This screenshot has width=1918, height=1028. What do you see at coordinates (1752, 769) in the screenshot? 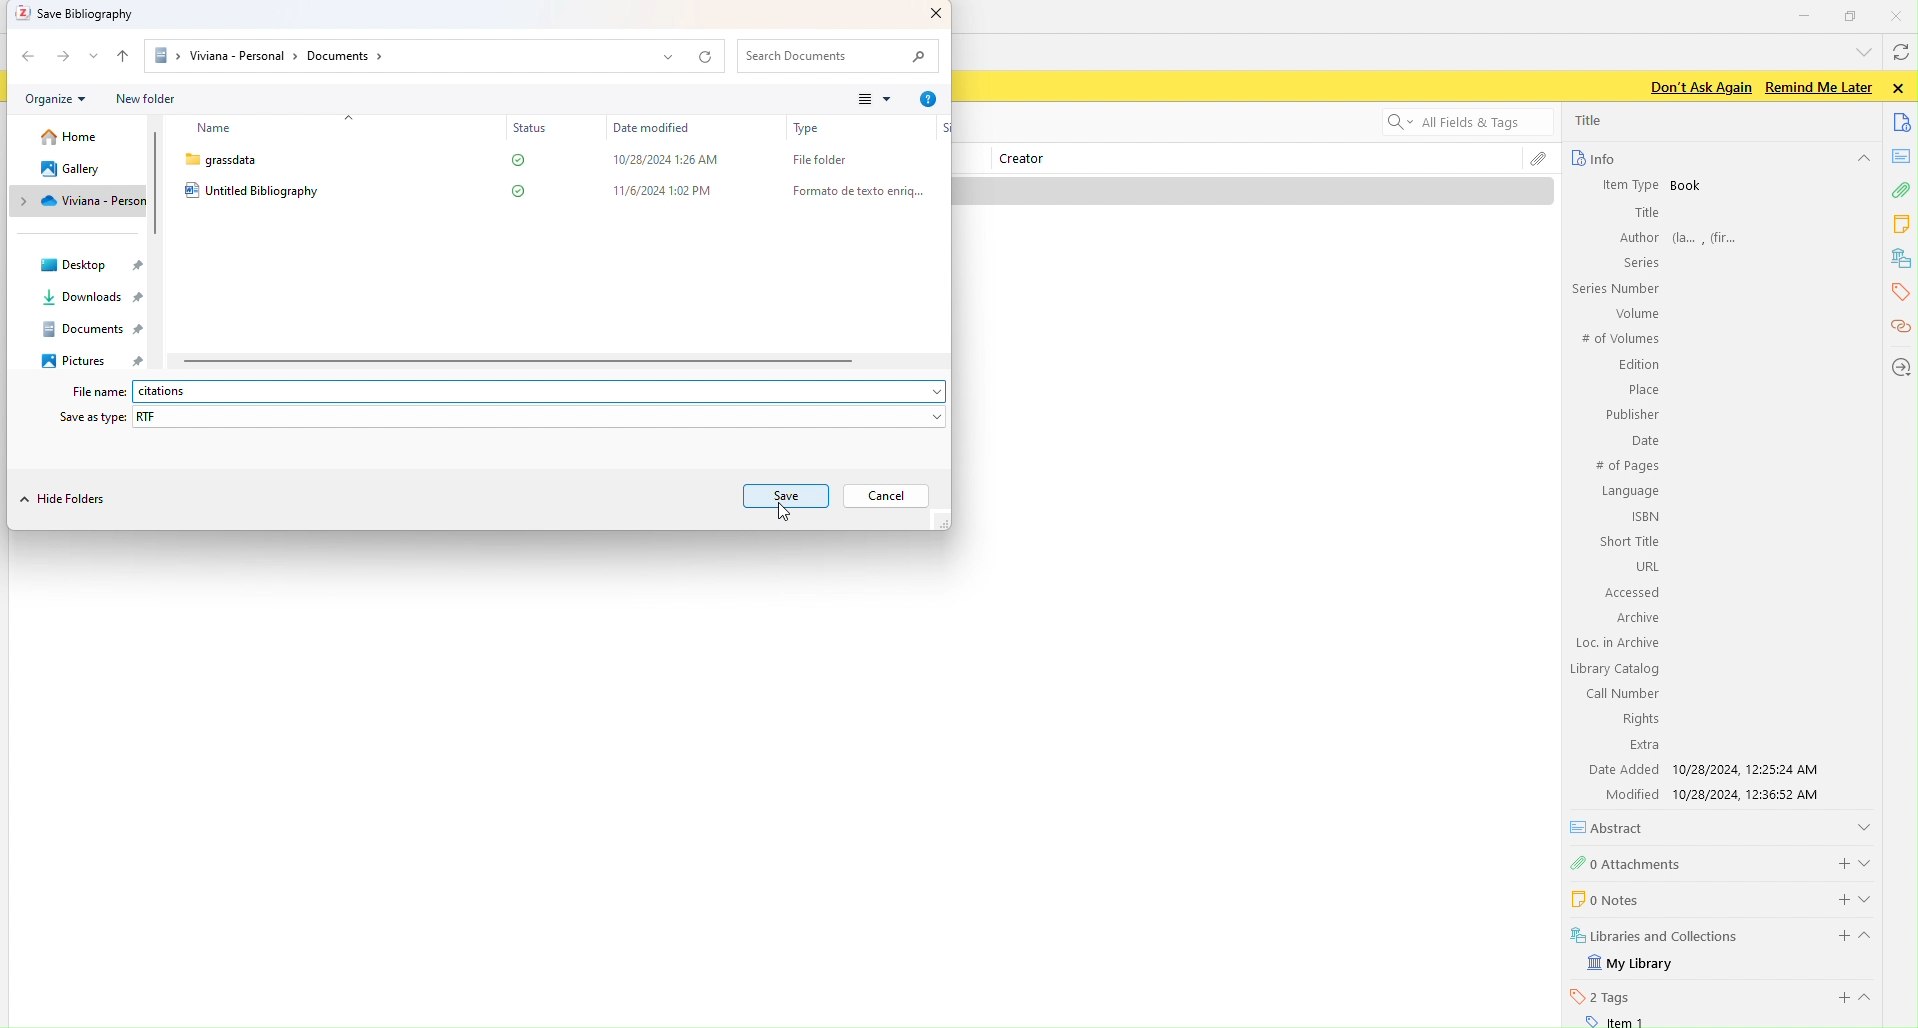
I see `10/28/2024, 12:25:24 AM` at bounding box center [1752, 769].